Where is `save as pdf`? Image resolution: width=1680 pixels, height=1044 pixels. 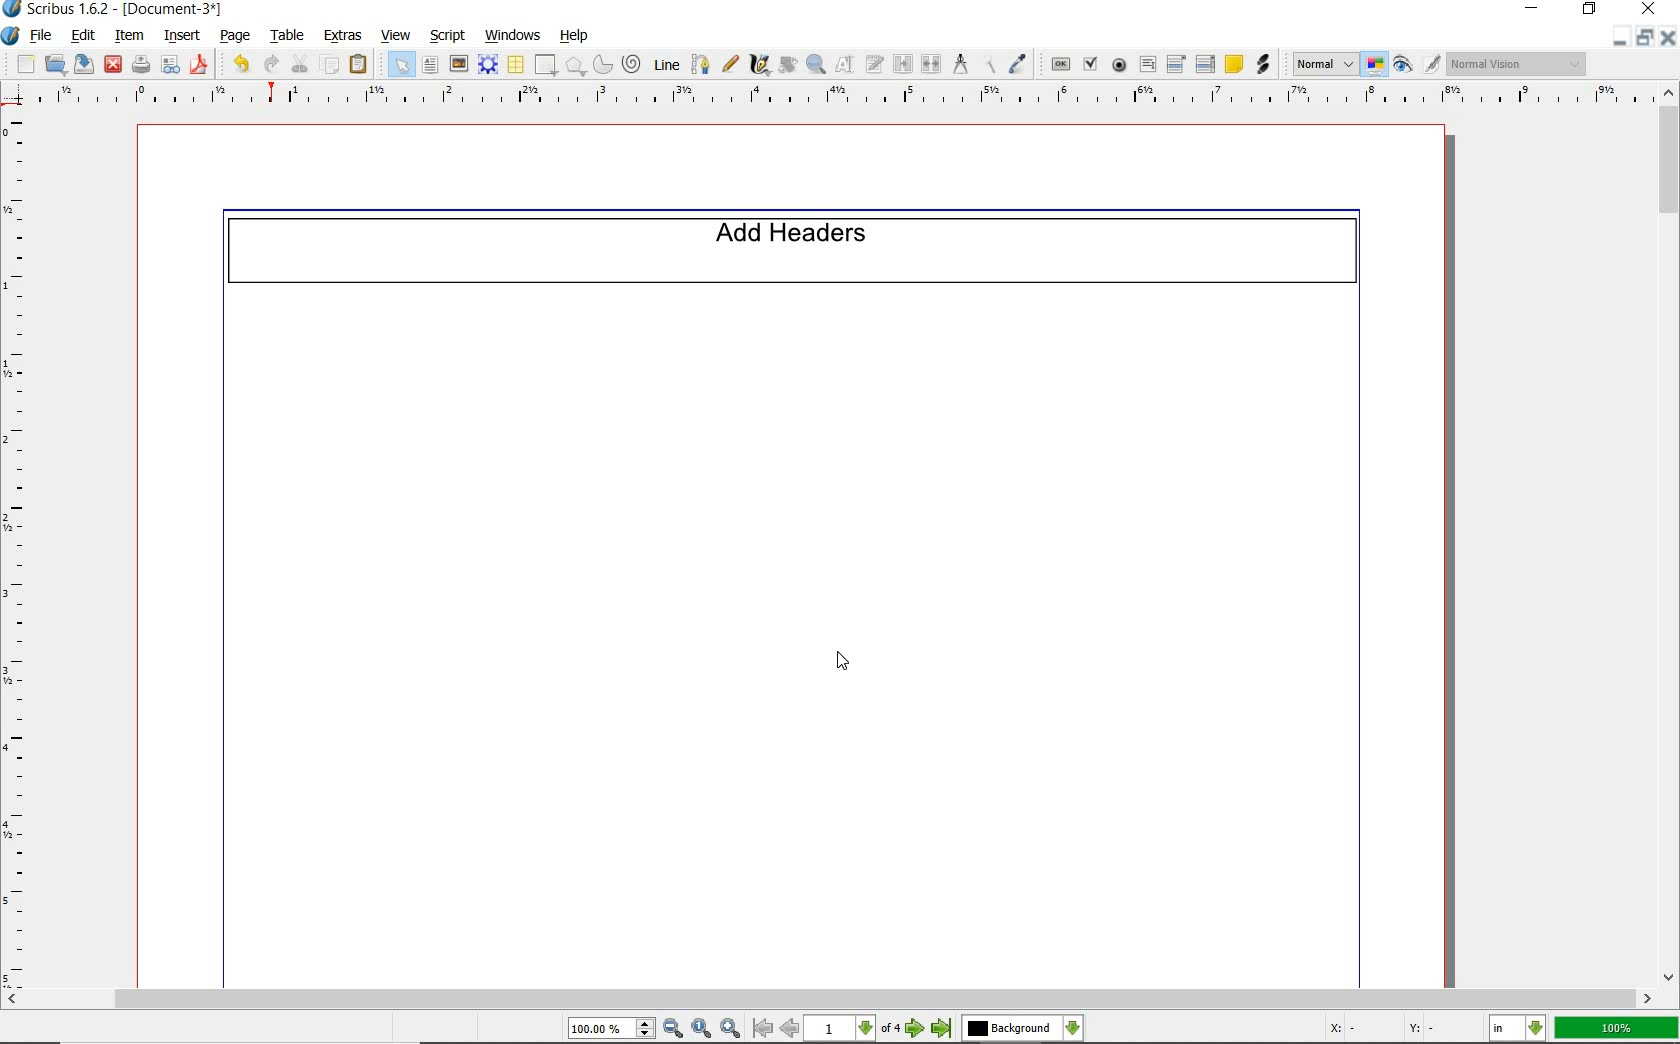
save as pdf is located at coordinates (199, 66).